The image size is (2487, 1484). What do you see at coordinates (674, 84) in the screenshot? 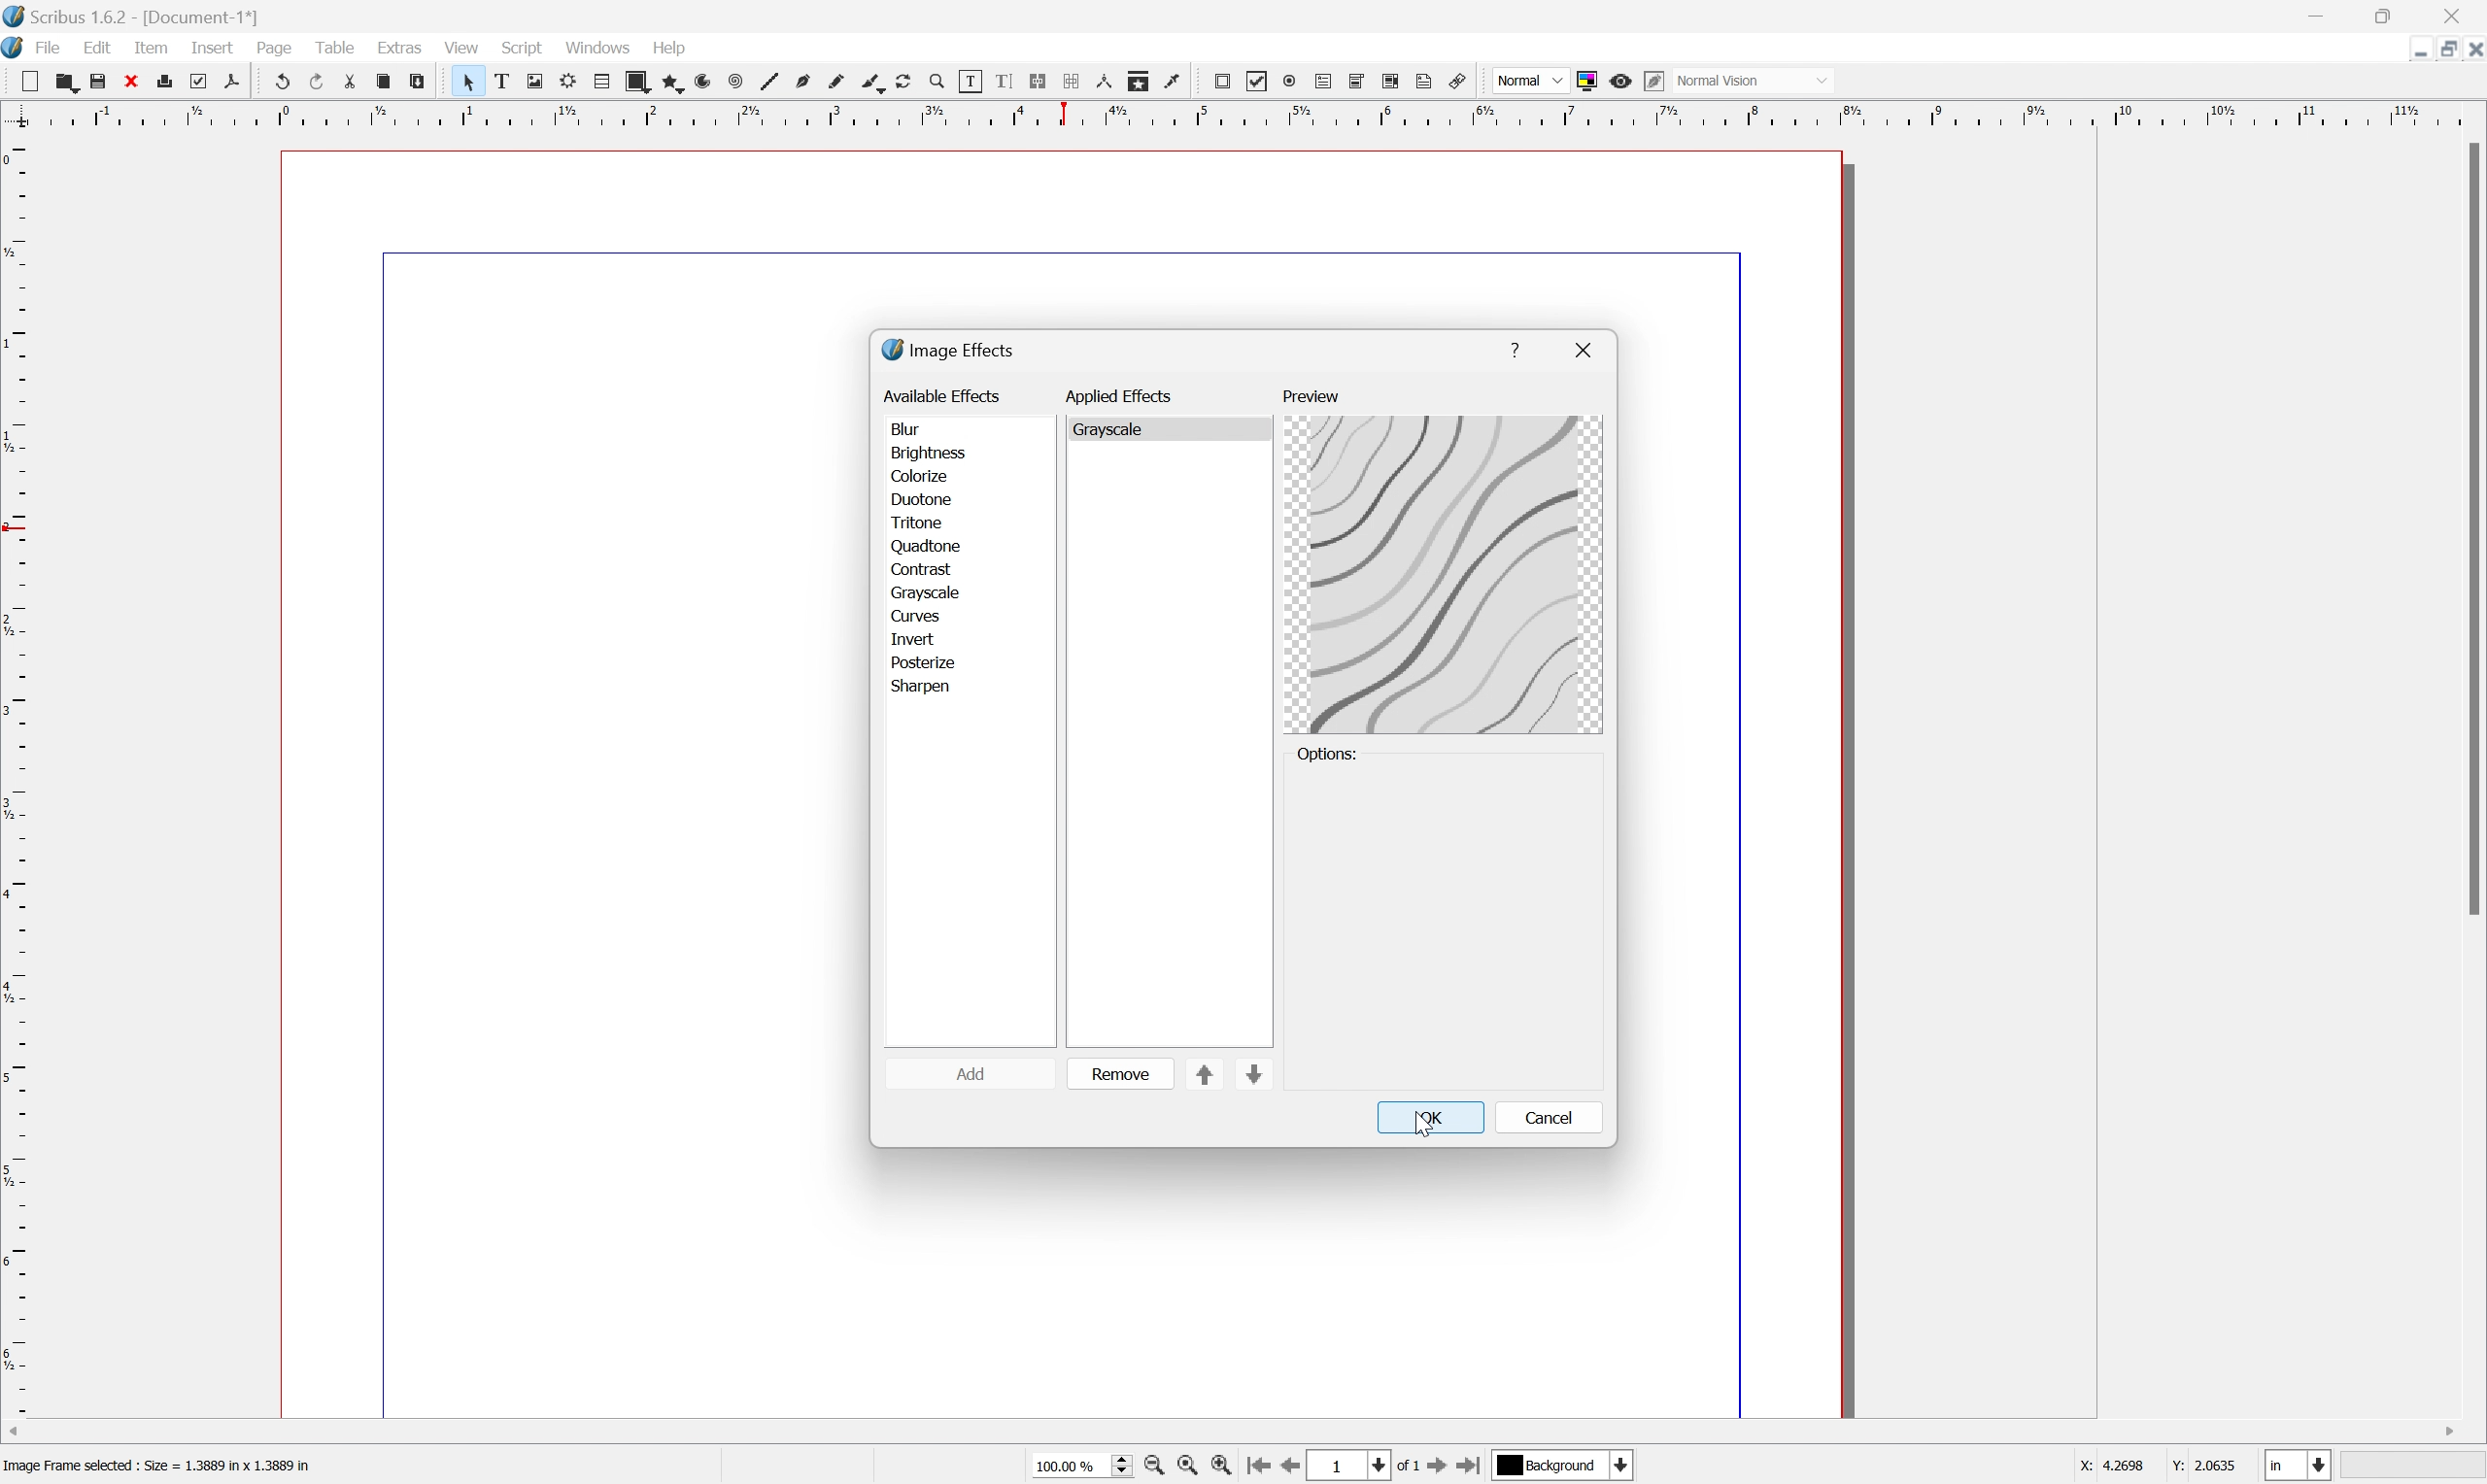
I see `Polygon` at bounding box center [674, 84].